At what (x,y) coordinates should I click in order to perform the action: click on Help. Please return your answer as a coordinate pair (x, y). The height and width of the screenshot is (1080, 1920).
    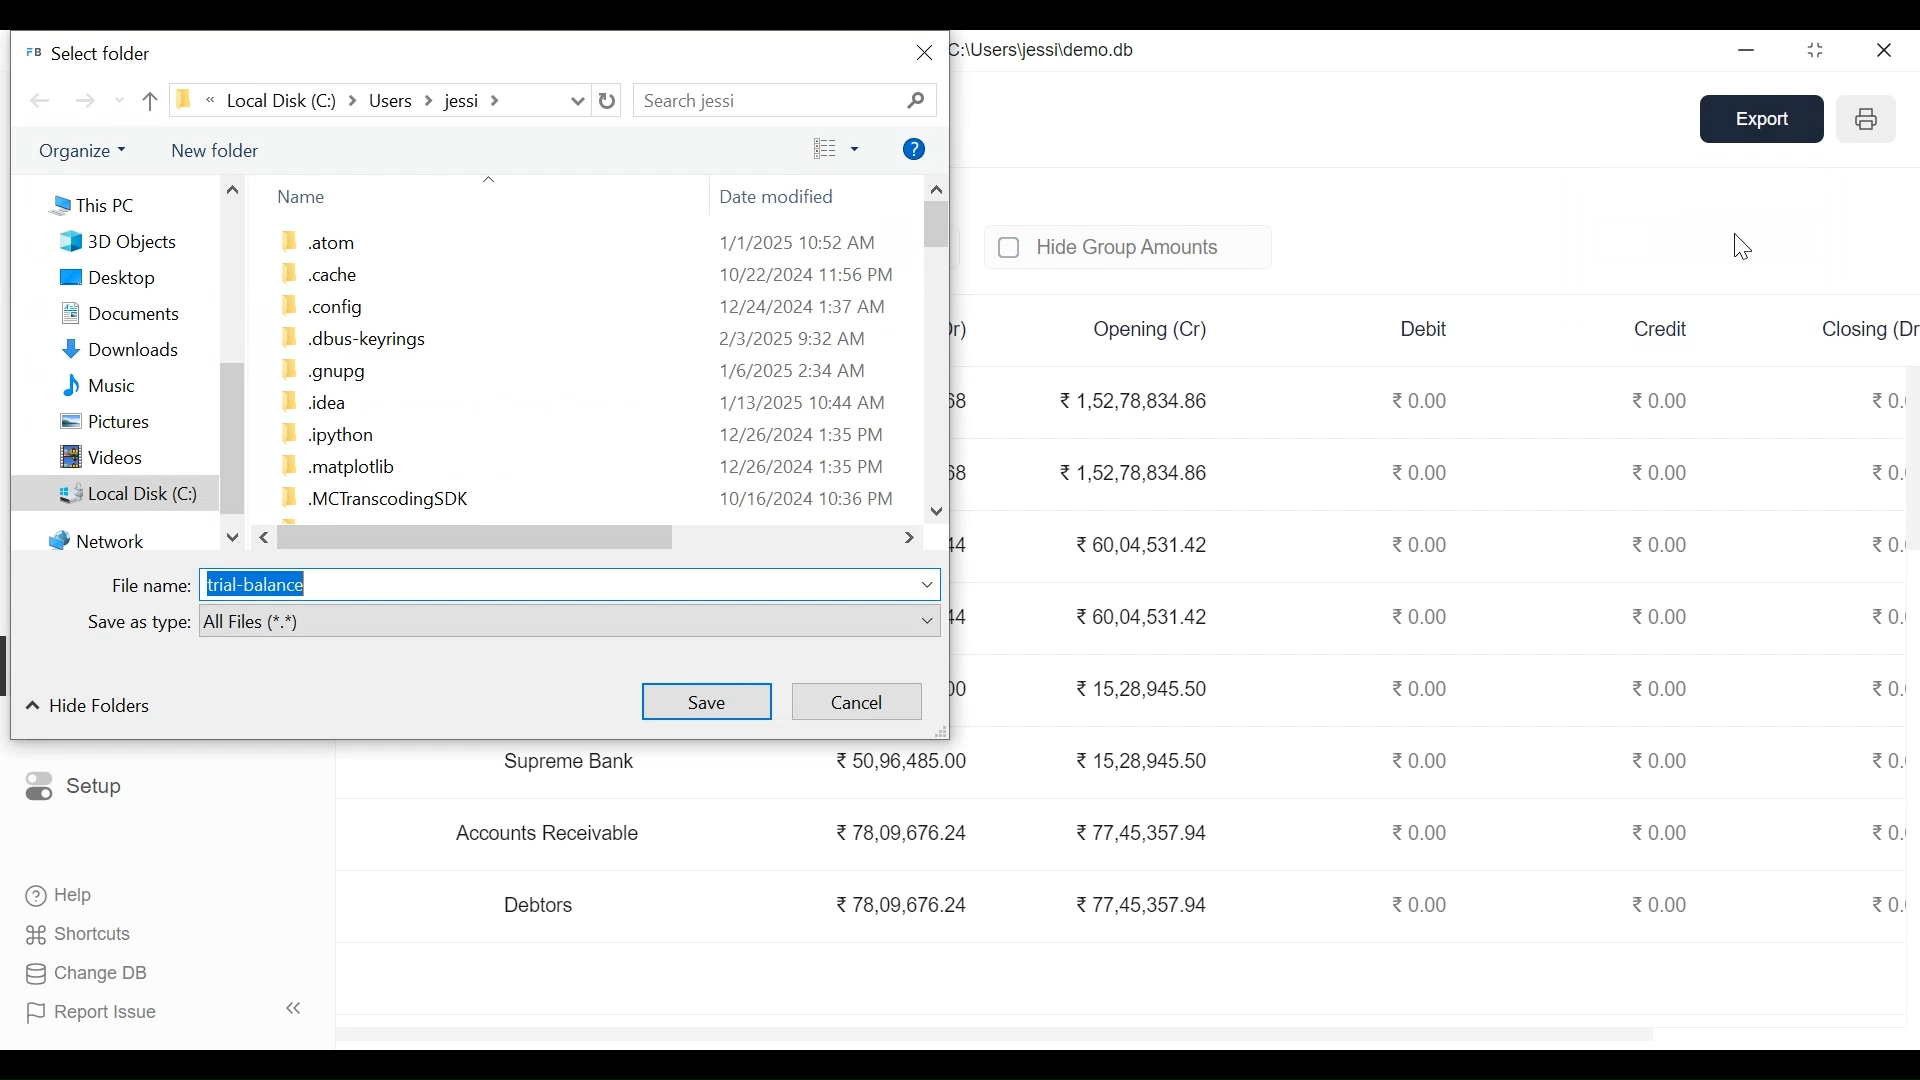
    Looking at the image, I should click on (56, 893).